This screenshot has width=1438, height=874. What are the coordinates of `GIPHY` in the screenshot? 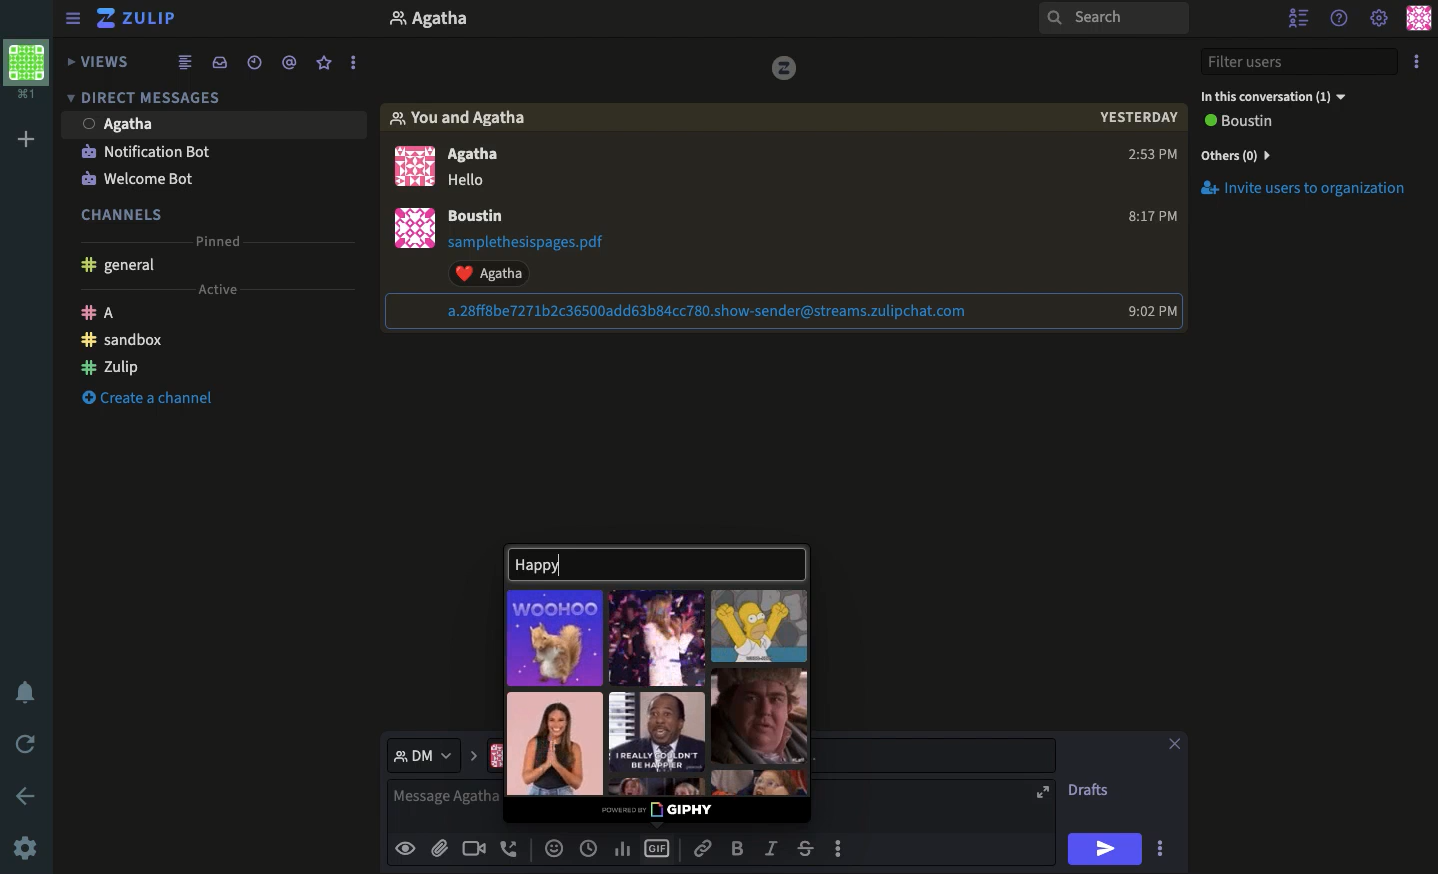 It's located at (661, 811).